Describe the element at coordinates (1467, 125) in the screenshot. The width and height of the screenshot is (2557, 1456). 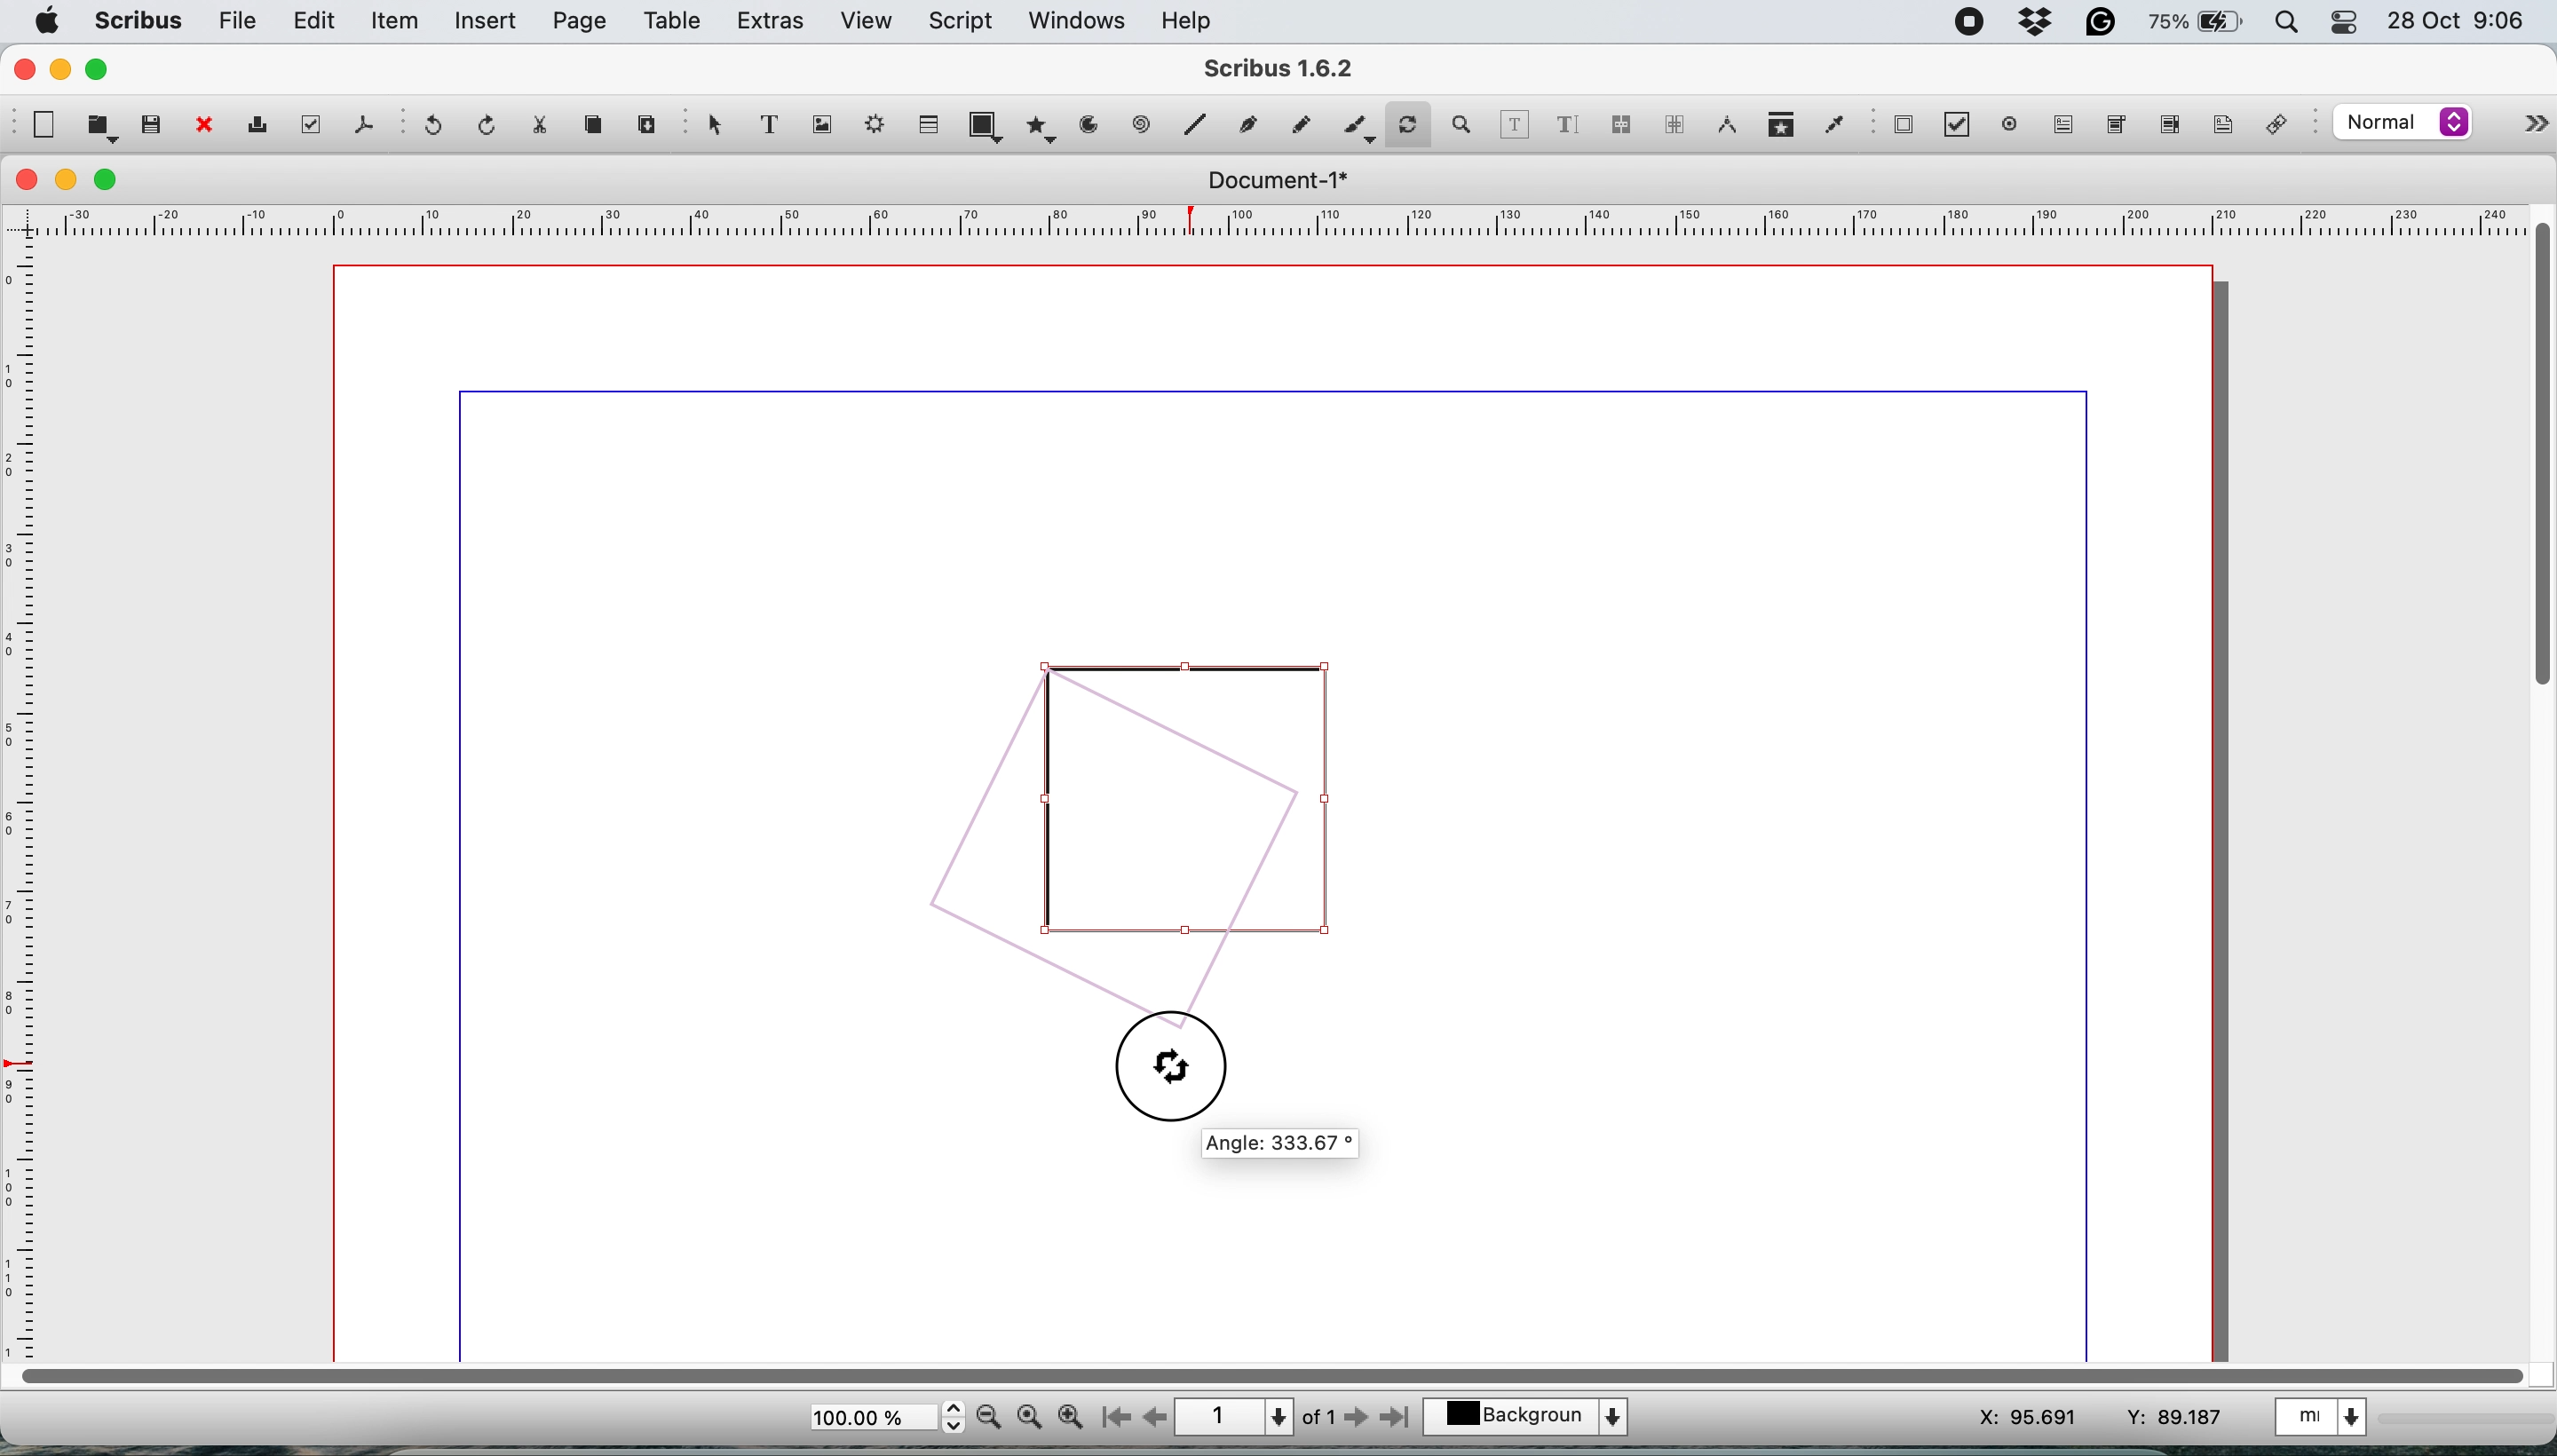
I see `zoom in and out` at that location.